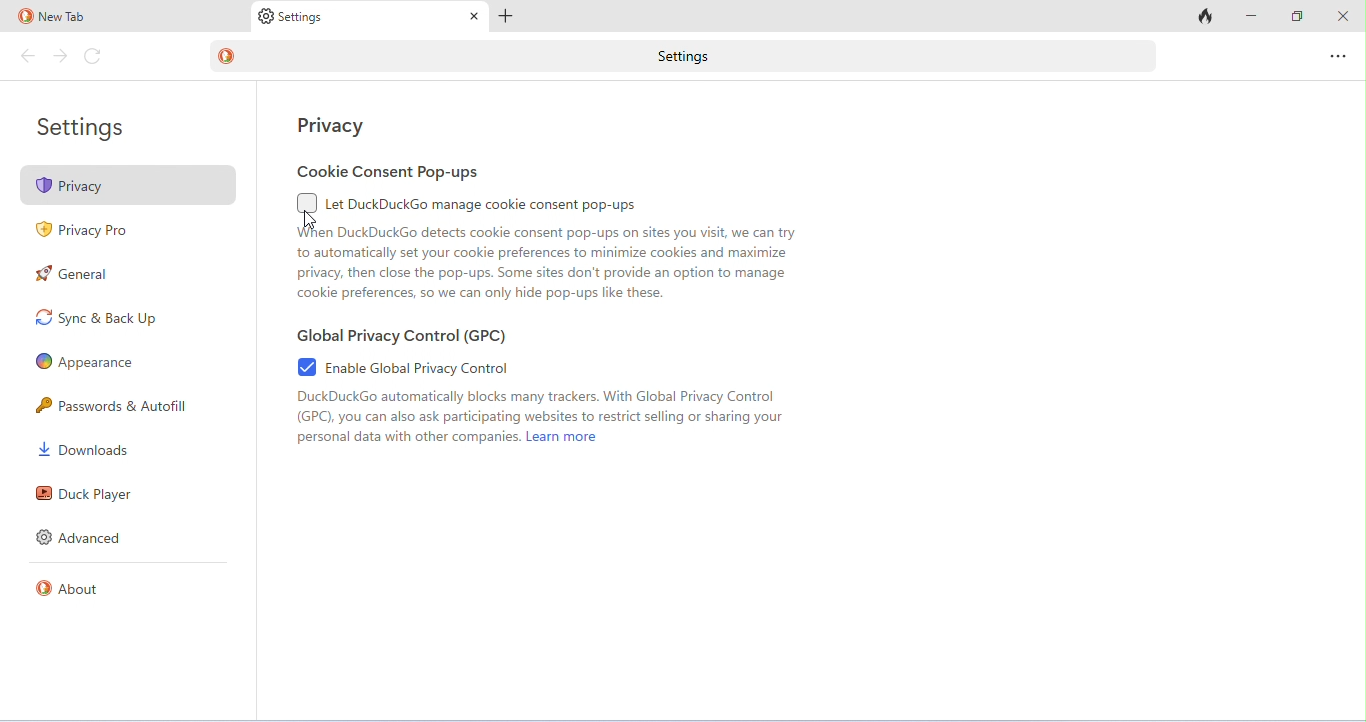 Image resolution: width=1366 pixels, height=722 pixels. What do you see at coordinates (84, 129) in the screenshot?
I see `settings` at bounding box center [84, 129].